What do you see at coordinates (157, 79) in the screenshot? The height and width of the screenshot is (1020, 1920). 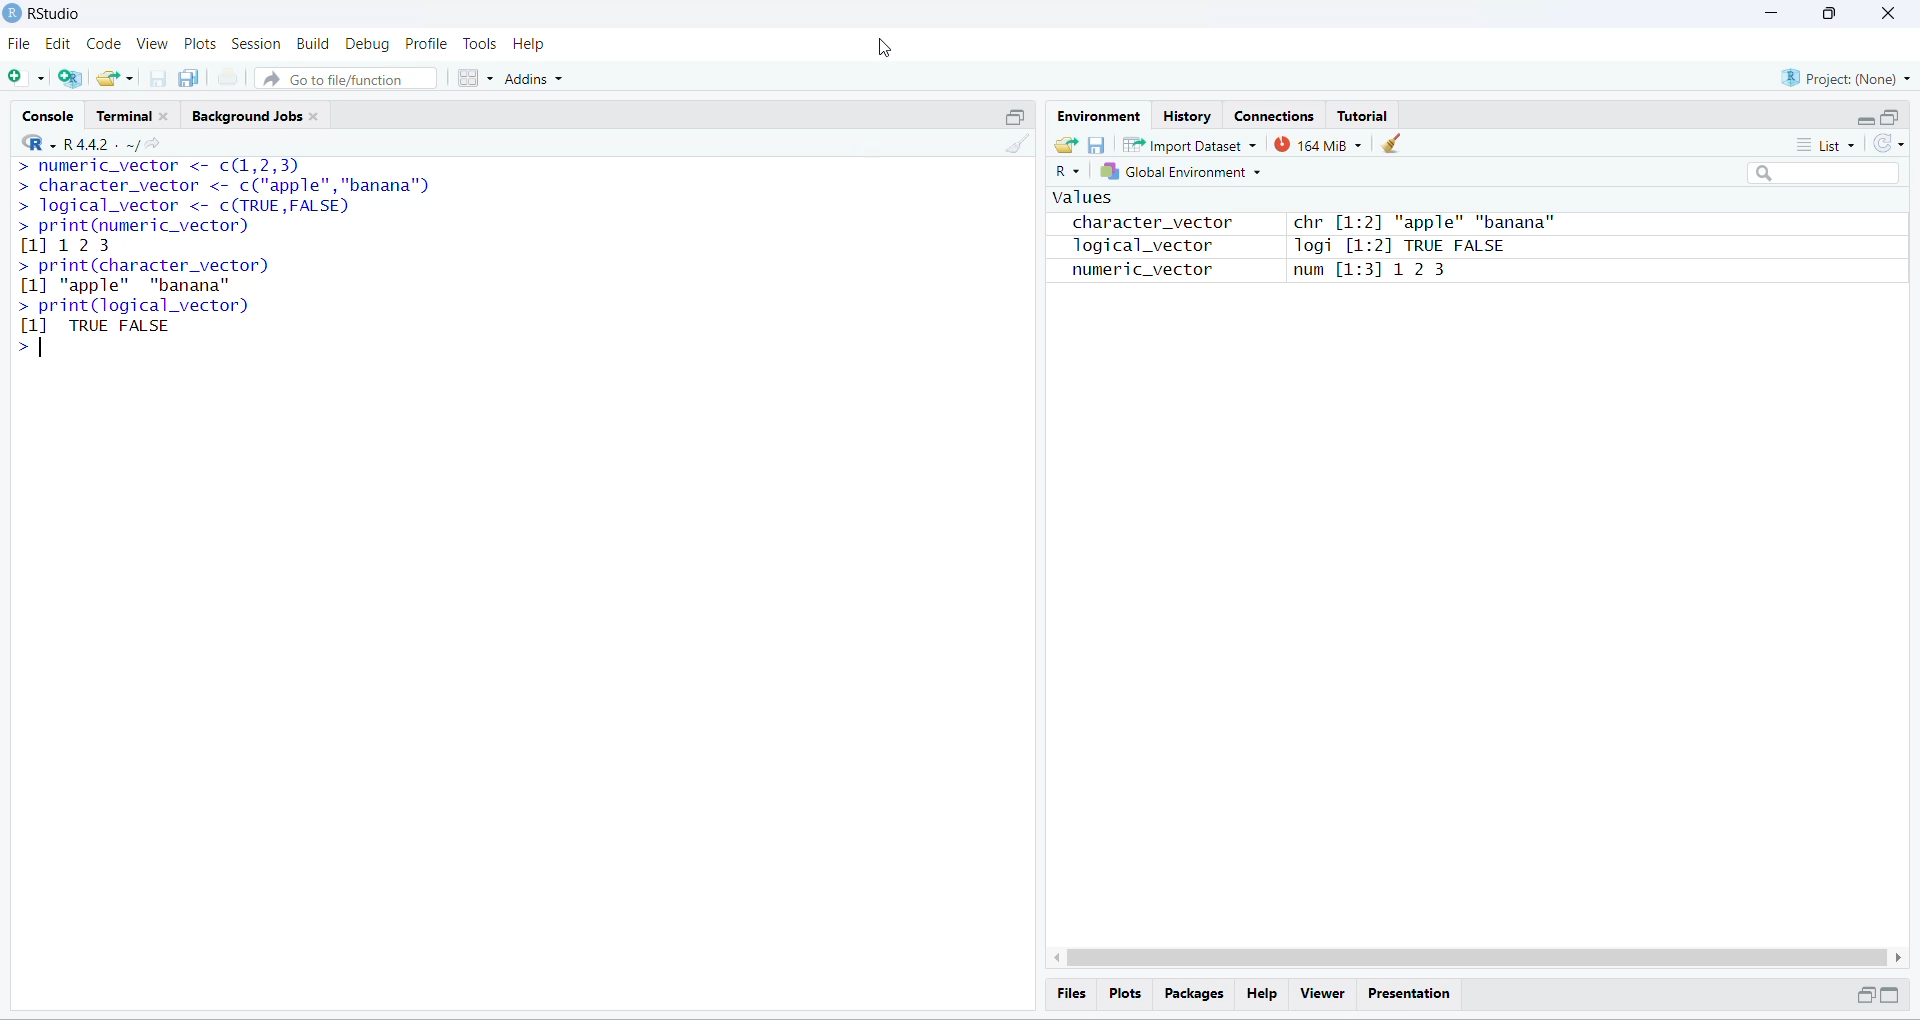 I see `save current document` at bounding box center [157, 79].